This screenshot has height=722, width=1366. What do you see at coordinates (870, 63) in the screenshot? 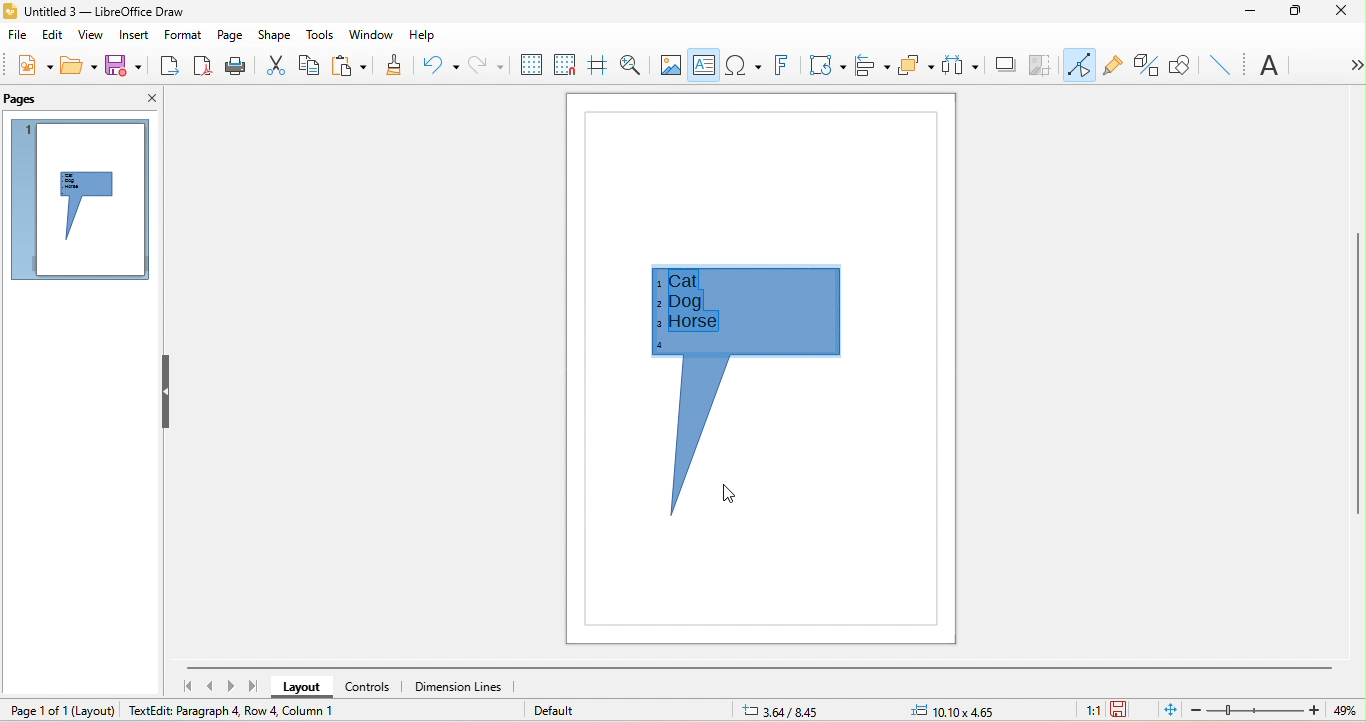
I see `align object` at bounding box center [870, 63].